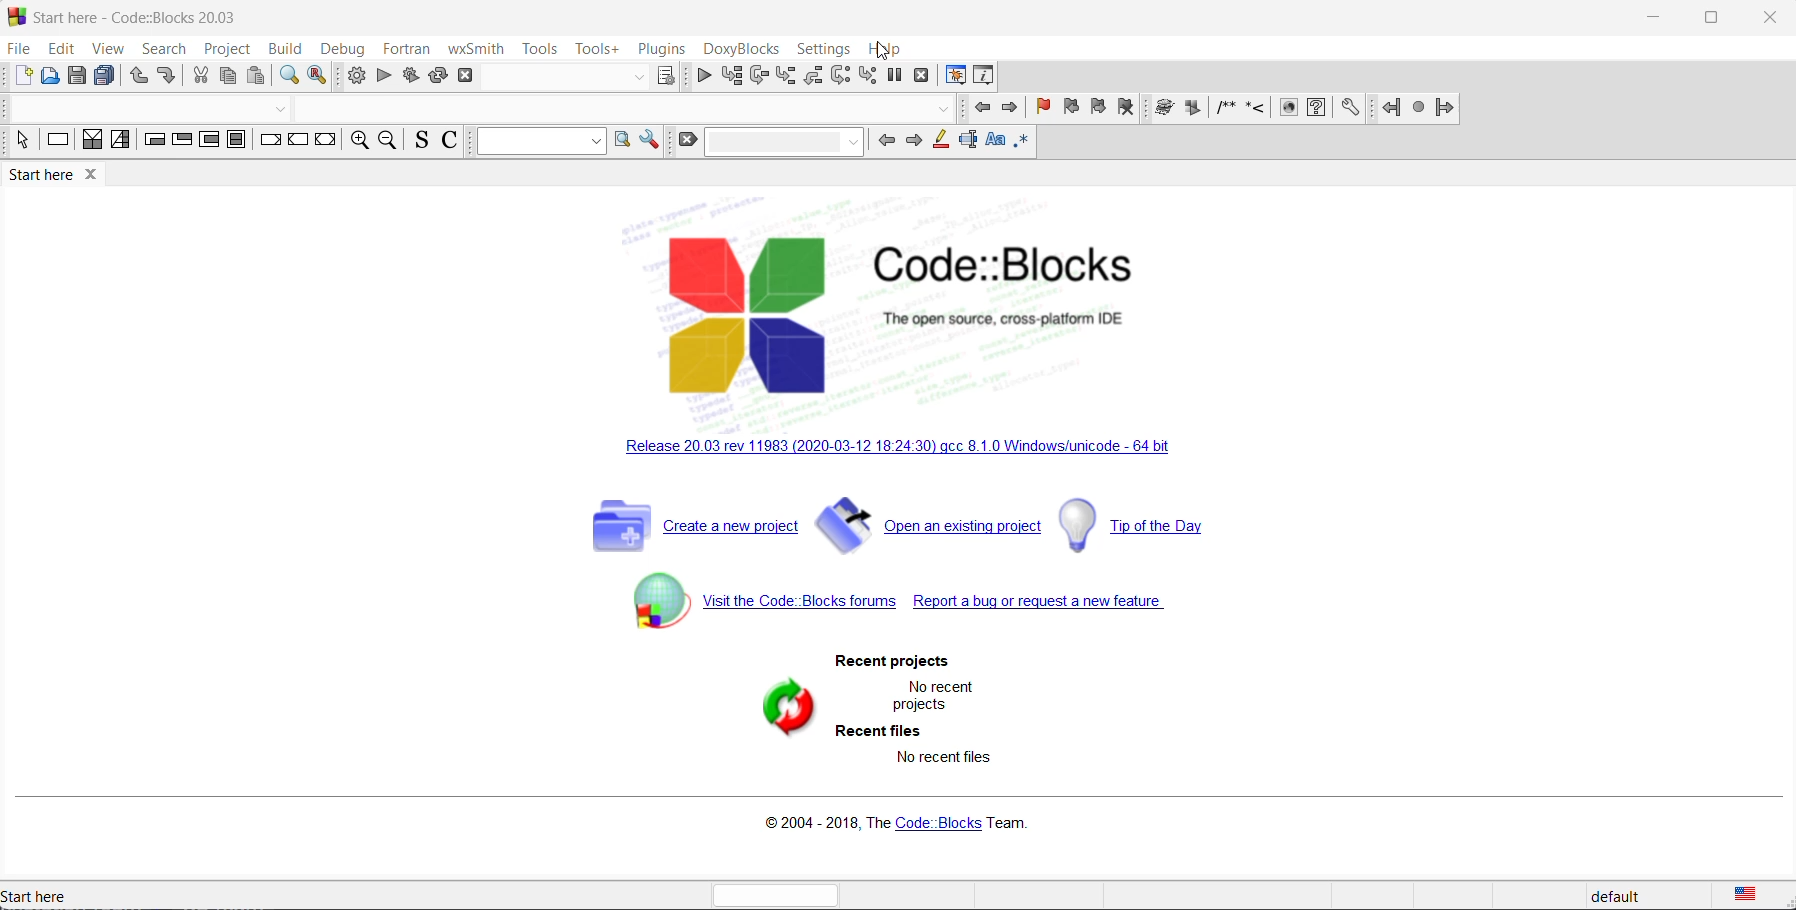 This screenshot has height=910, width=1796. What do you see at coordinates (780, 710) in the screenshot?
I see `refresh` at bounding box center [780, 710].